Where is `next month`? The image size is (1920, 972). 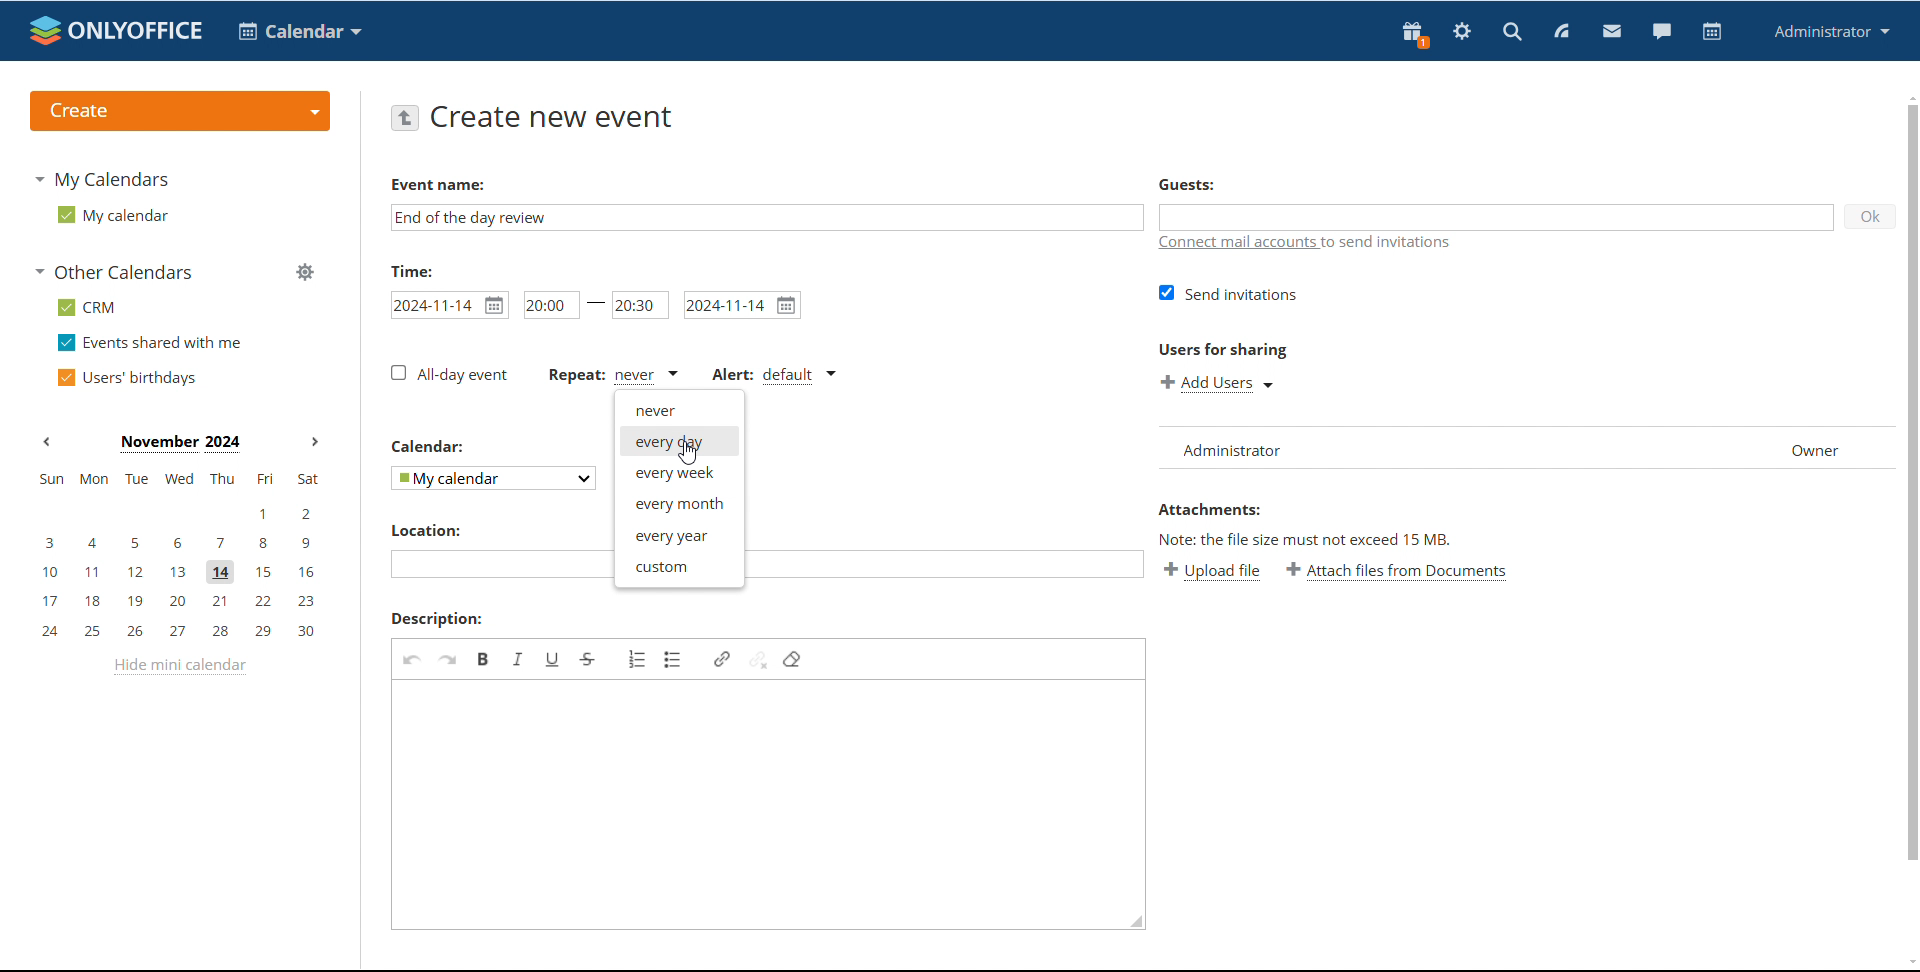 next month is located at coordinates (315, 443).